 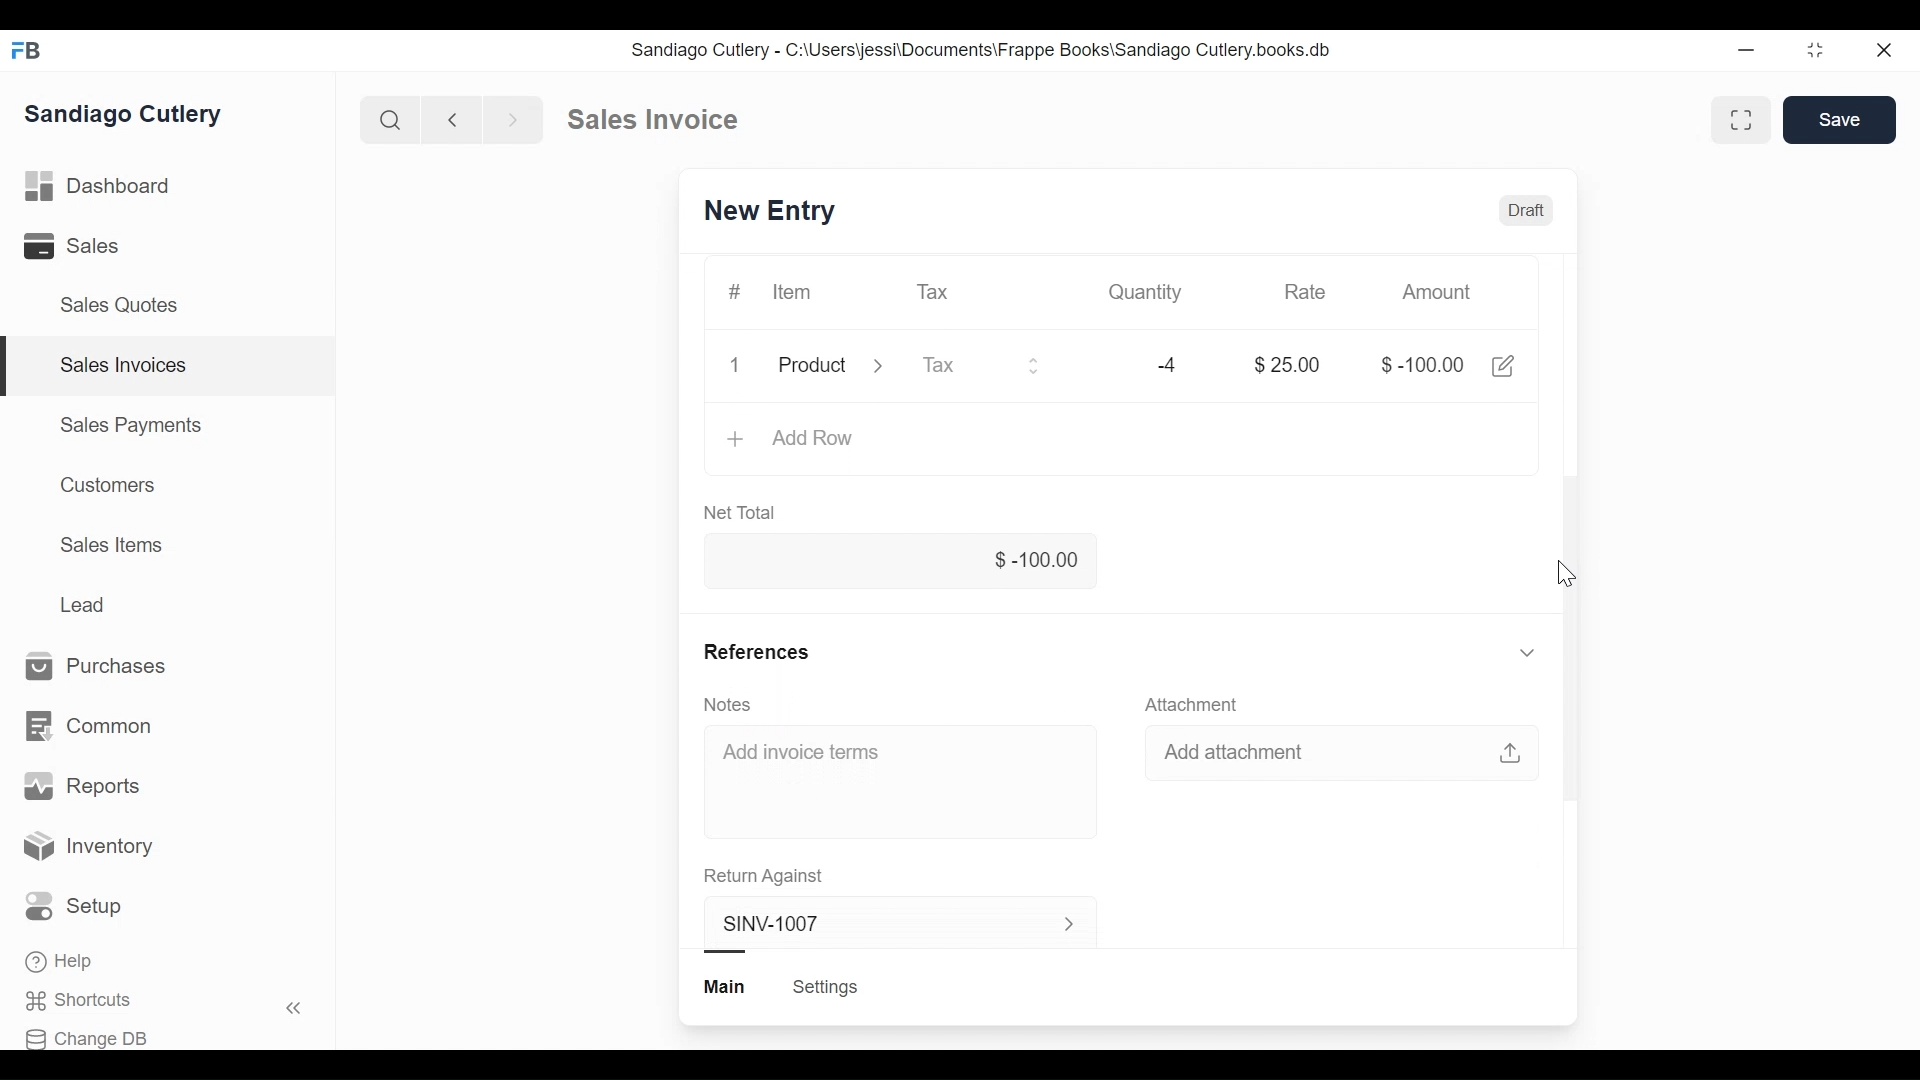 I want to click on Add invoice terms, so click(x=800, y=751).